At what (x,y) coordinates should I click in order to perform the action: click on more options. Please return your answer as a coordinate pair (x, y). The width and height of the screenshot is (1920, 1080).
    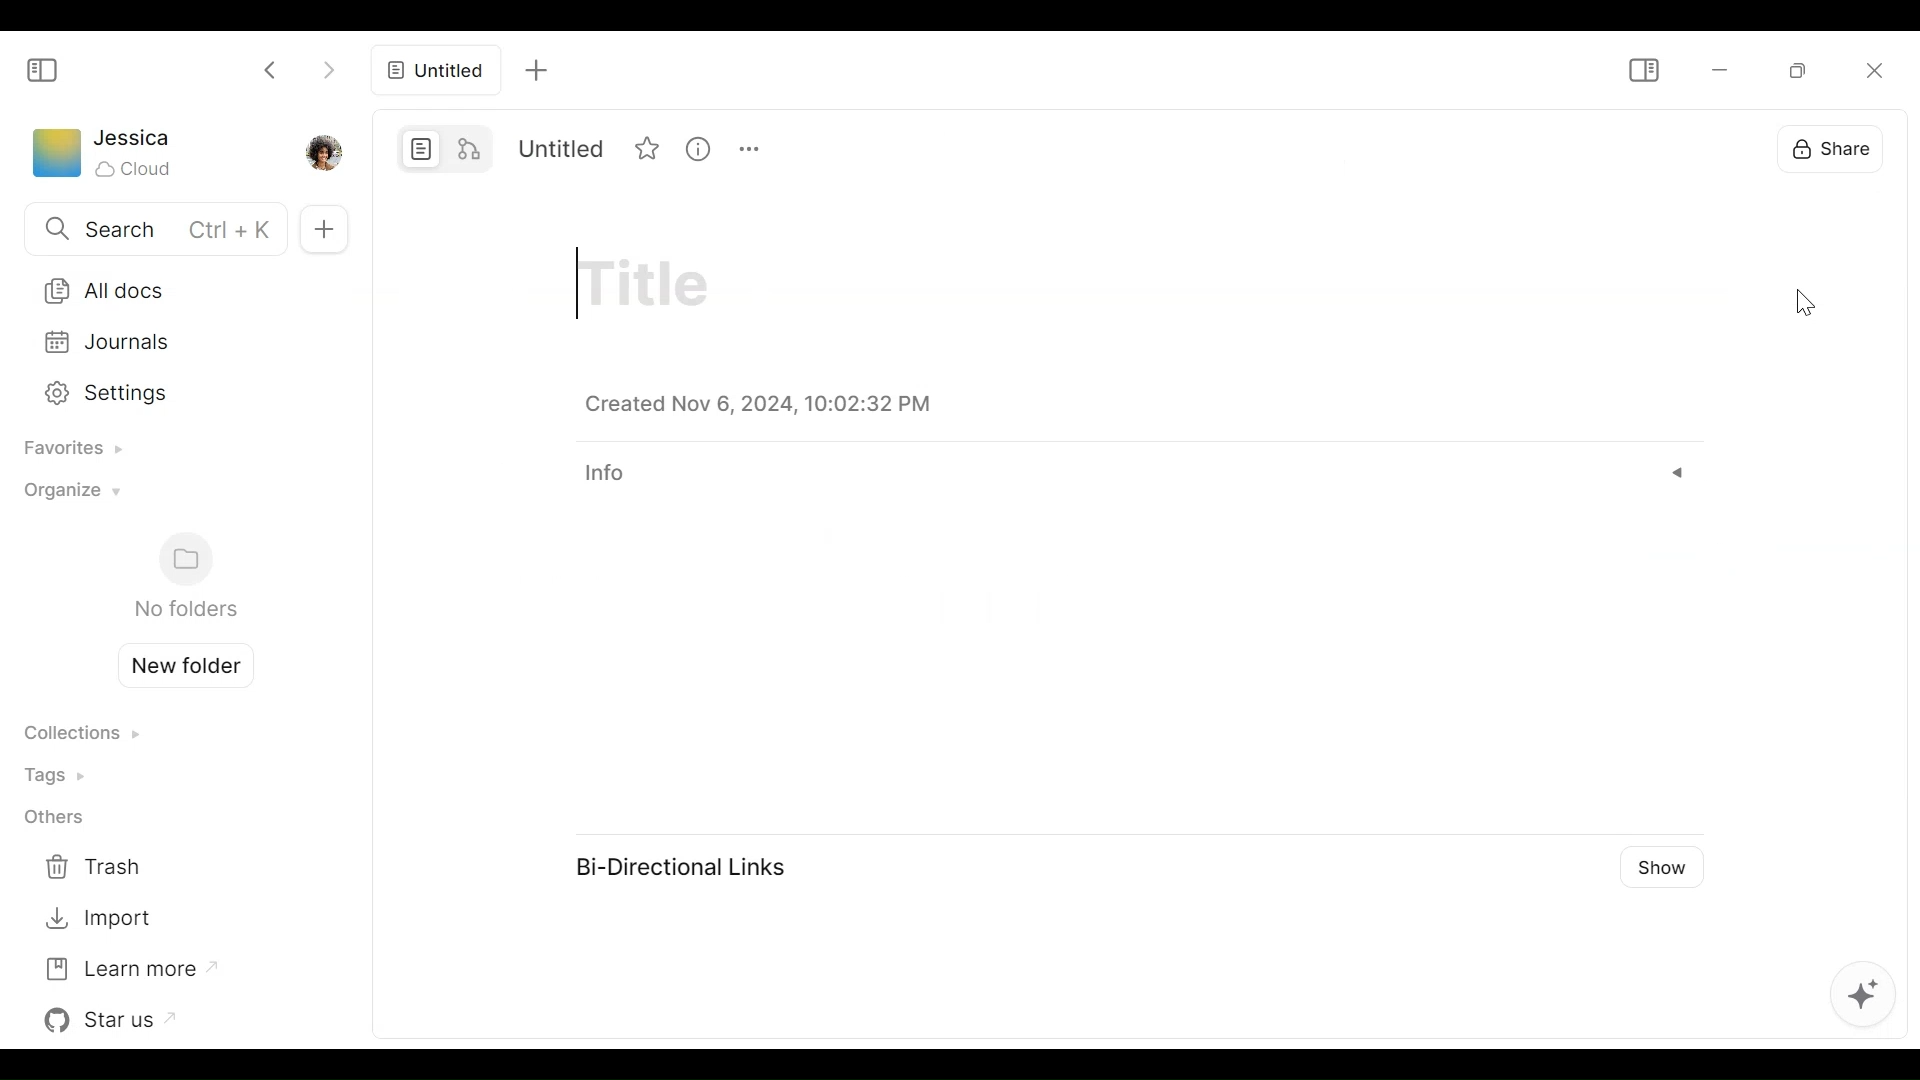
    Looking at the image, I should click on (749, 147).